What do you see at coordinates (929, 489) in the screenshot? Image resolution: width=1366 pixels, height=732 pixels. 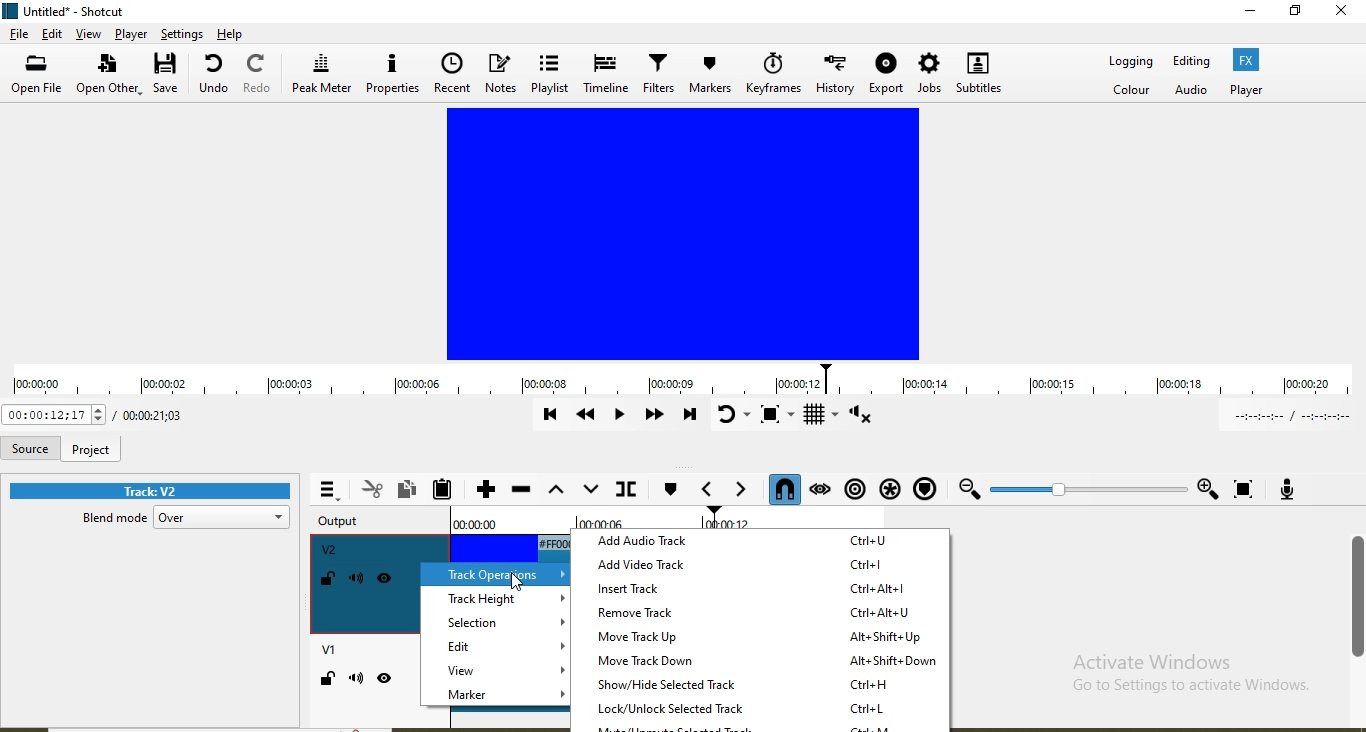 I see `Ripple markers` at bounding box center [929, 489].